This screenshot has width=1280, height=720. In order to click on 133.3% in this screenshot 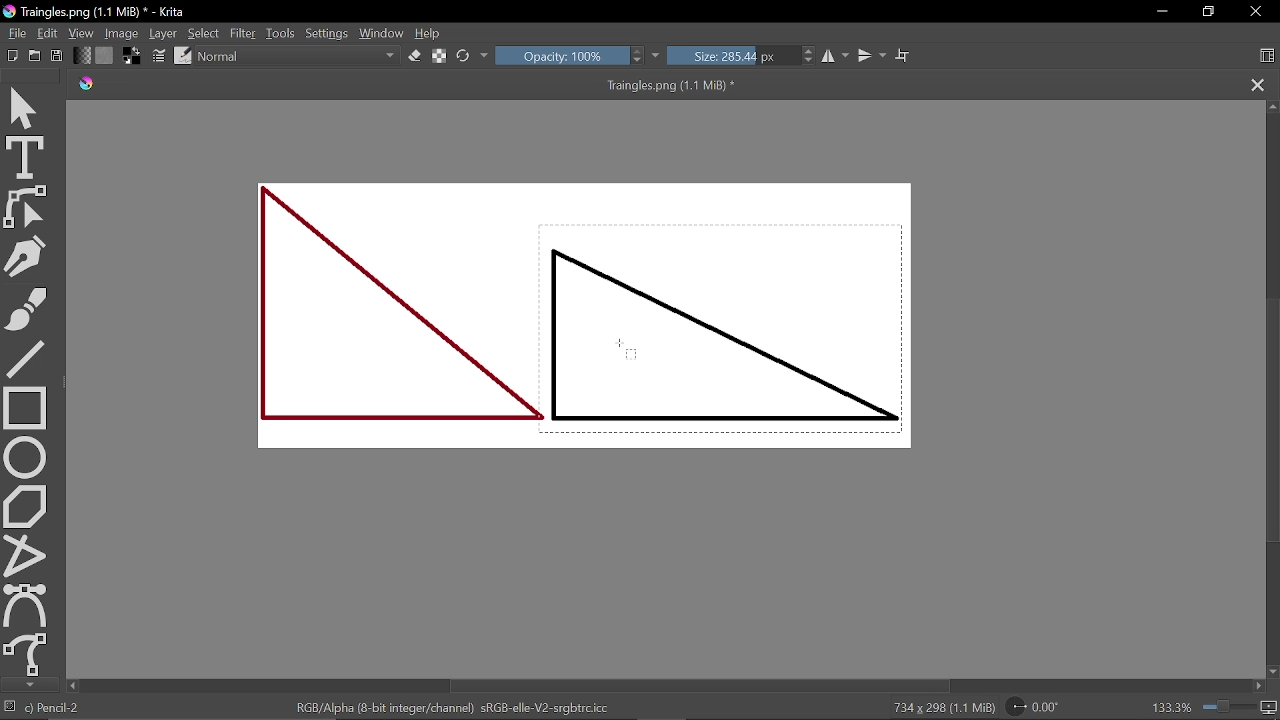, I will do `click(1215, 707)`.